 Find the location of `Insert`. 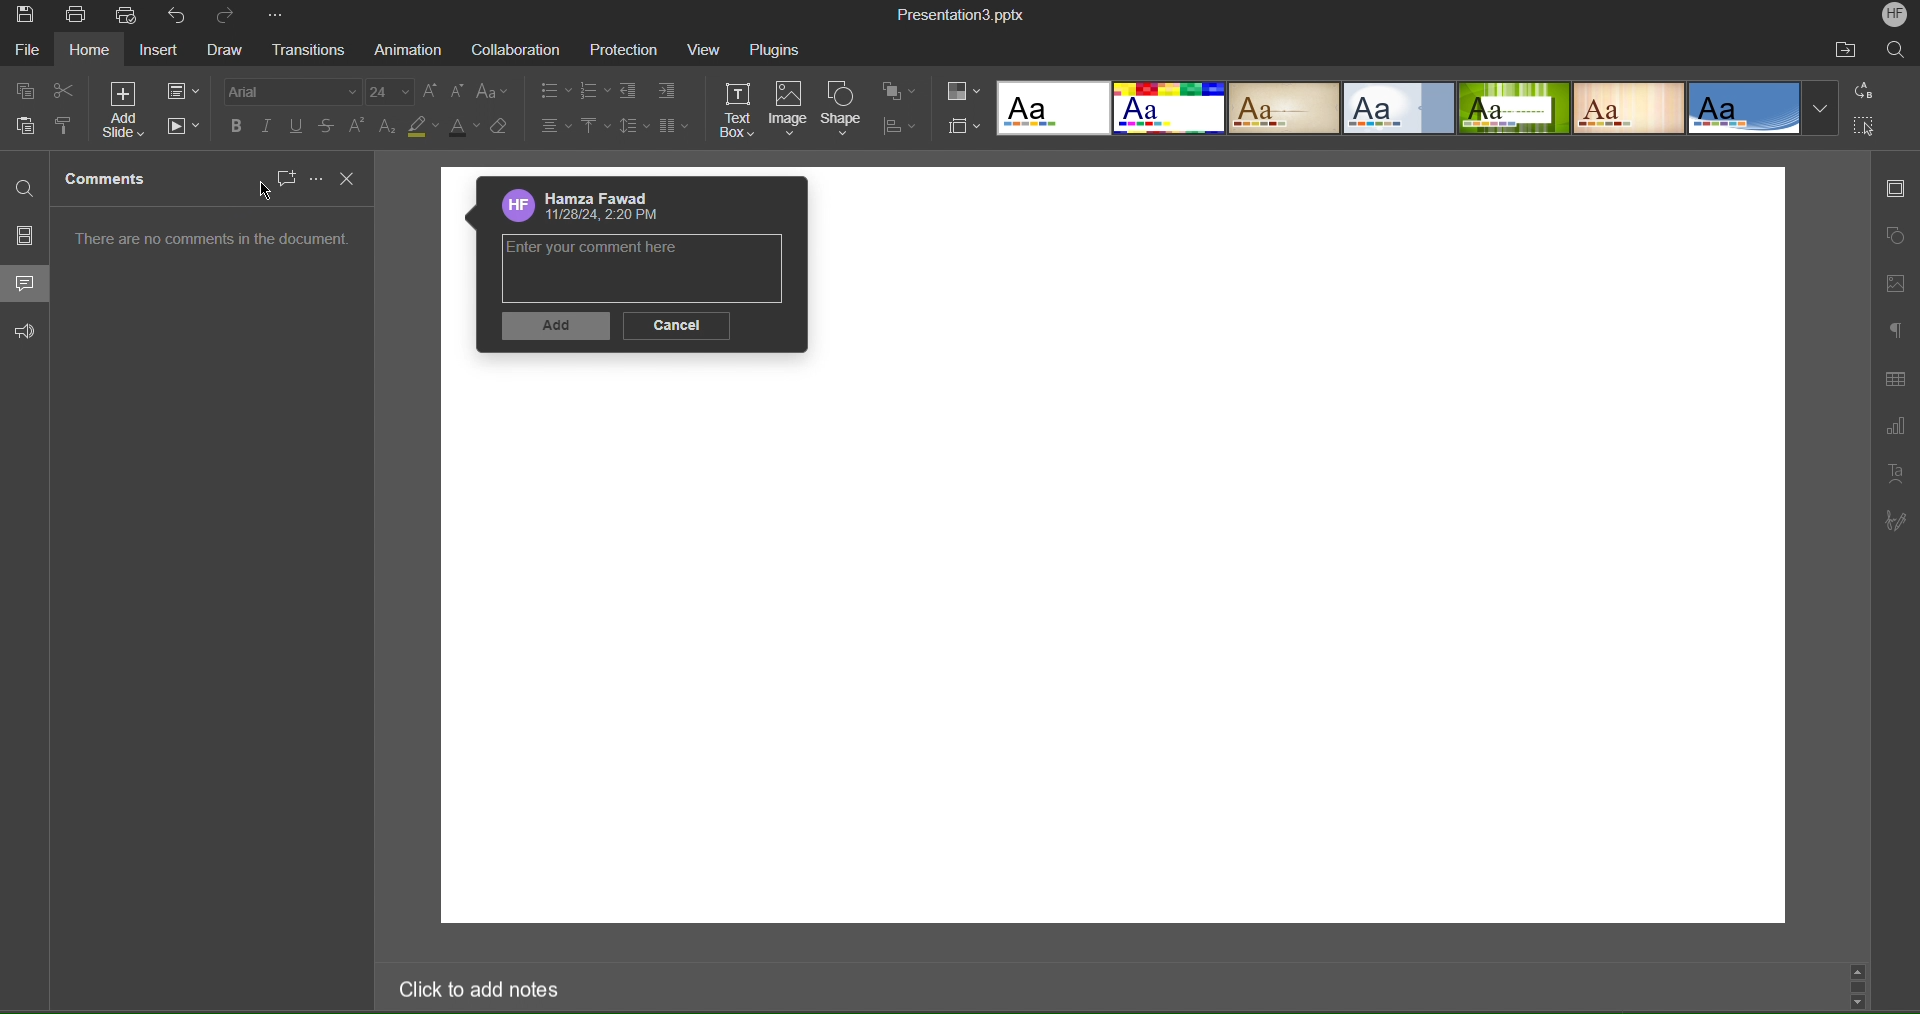

Insert is located at coordinates (161, 53).